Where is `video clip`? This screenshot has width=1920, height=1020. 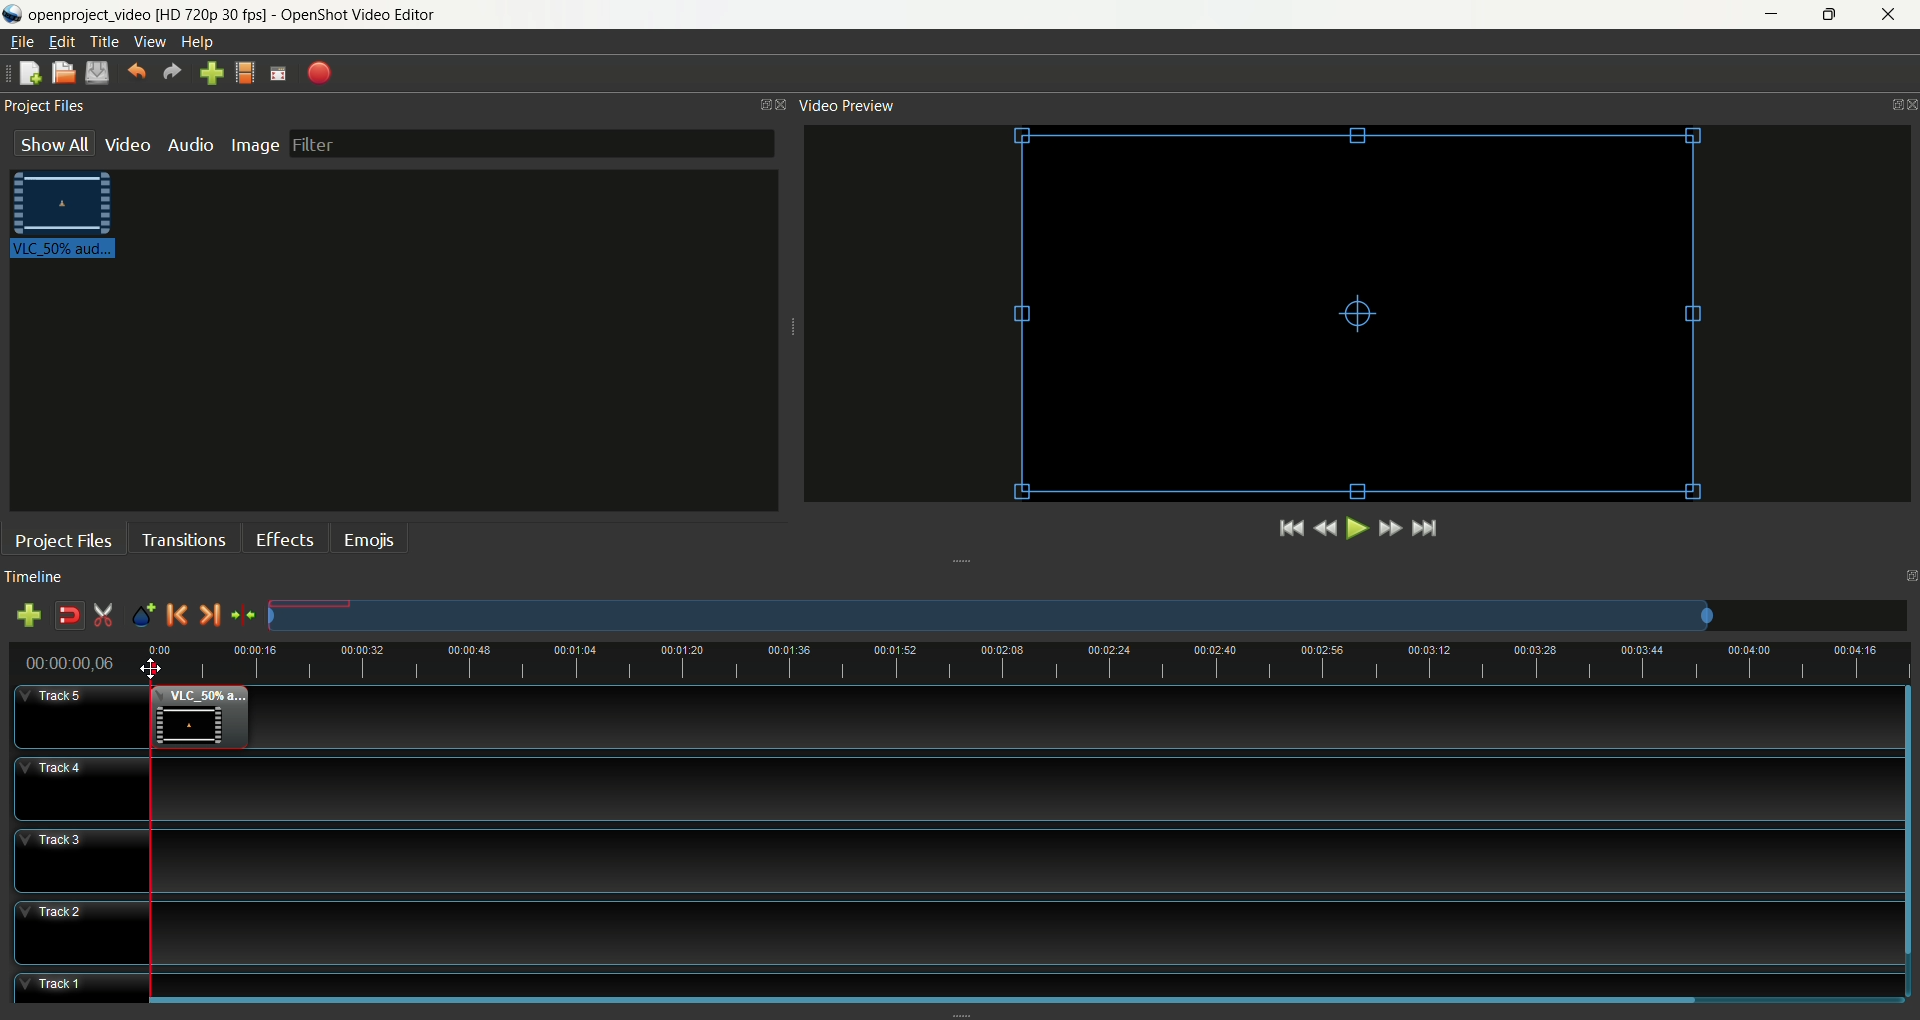 video clip is located at coordinates (199, 718).